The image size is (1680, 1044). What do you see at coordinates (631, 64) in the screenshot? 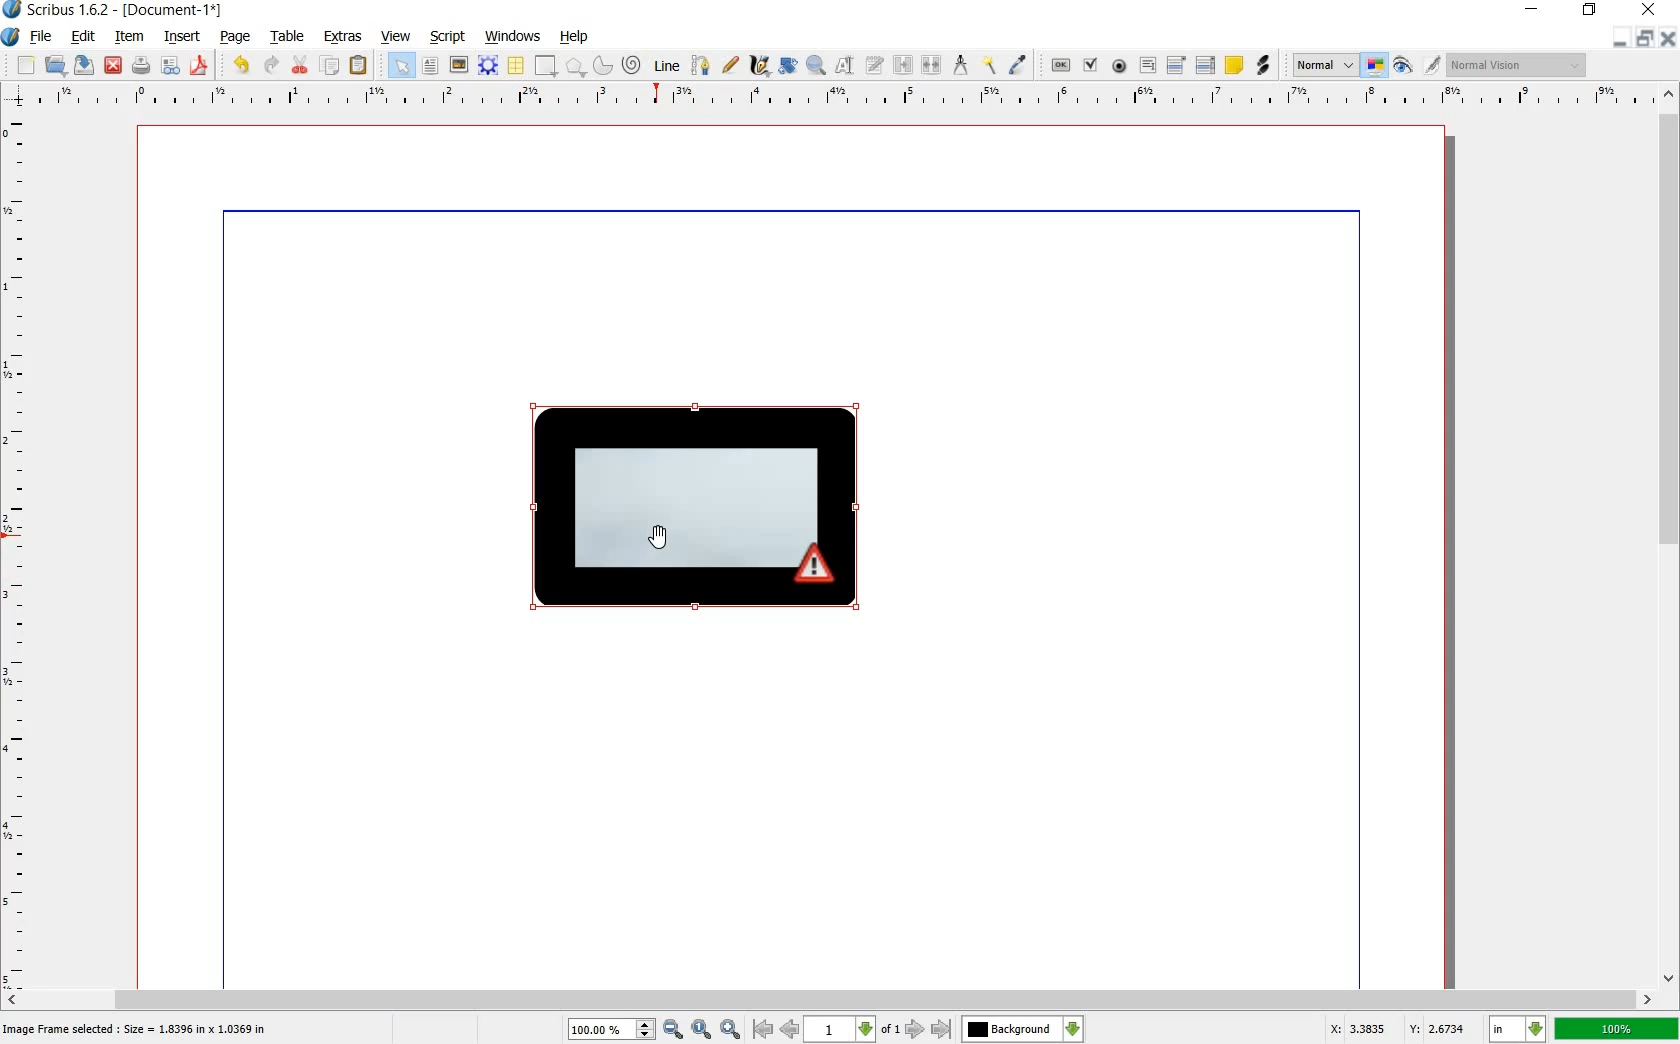
I see `spiral` at bounding box center [631, 64].